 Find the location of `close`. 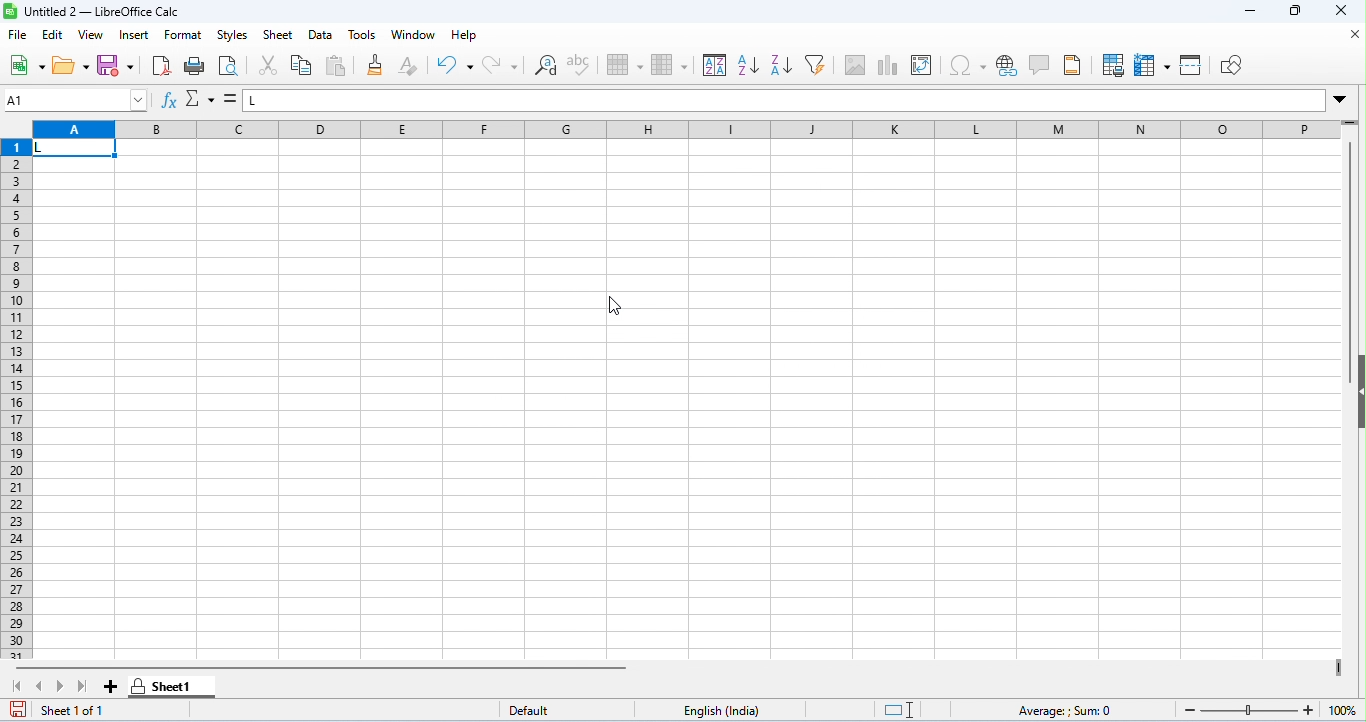

close is located at coordinates (1355, 35).